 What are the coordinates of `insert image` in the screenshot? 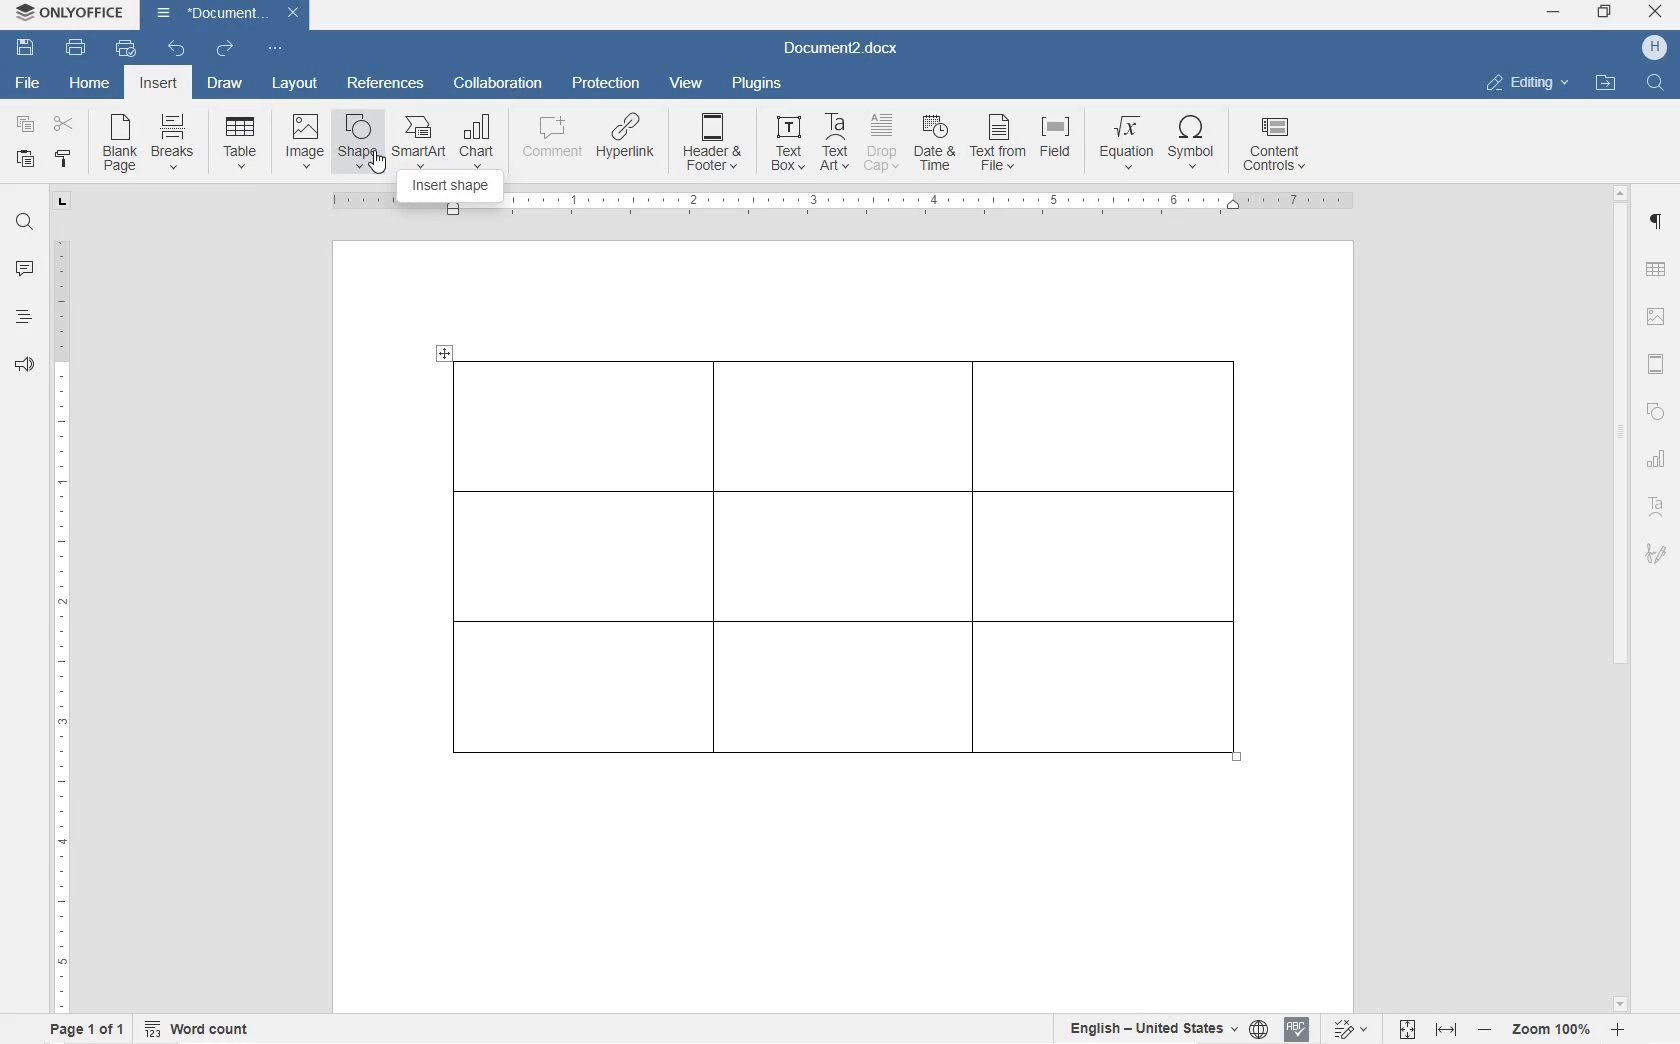 It's located at (305, 139).